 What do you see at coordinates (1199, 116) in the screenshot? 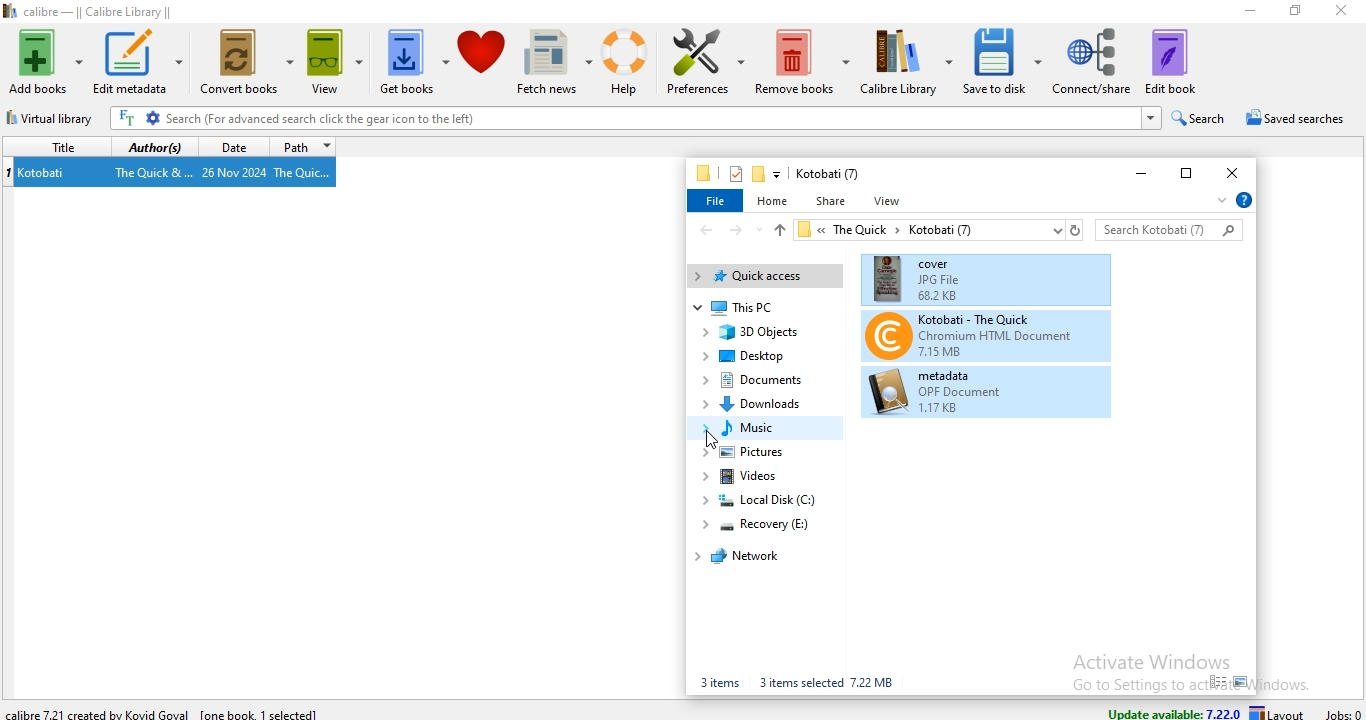
I see `search` at bounding box center [1199, 116].